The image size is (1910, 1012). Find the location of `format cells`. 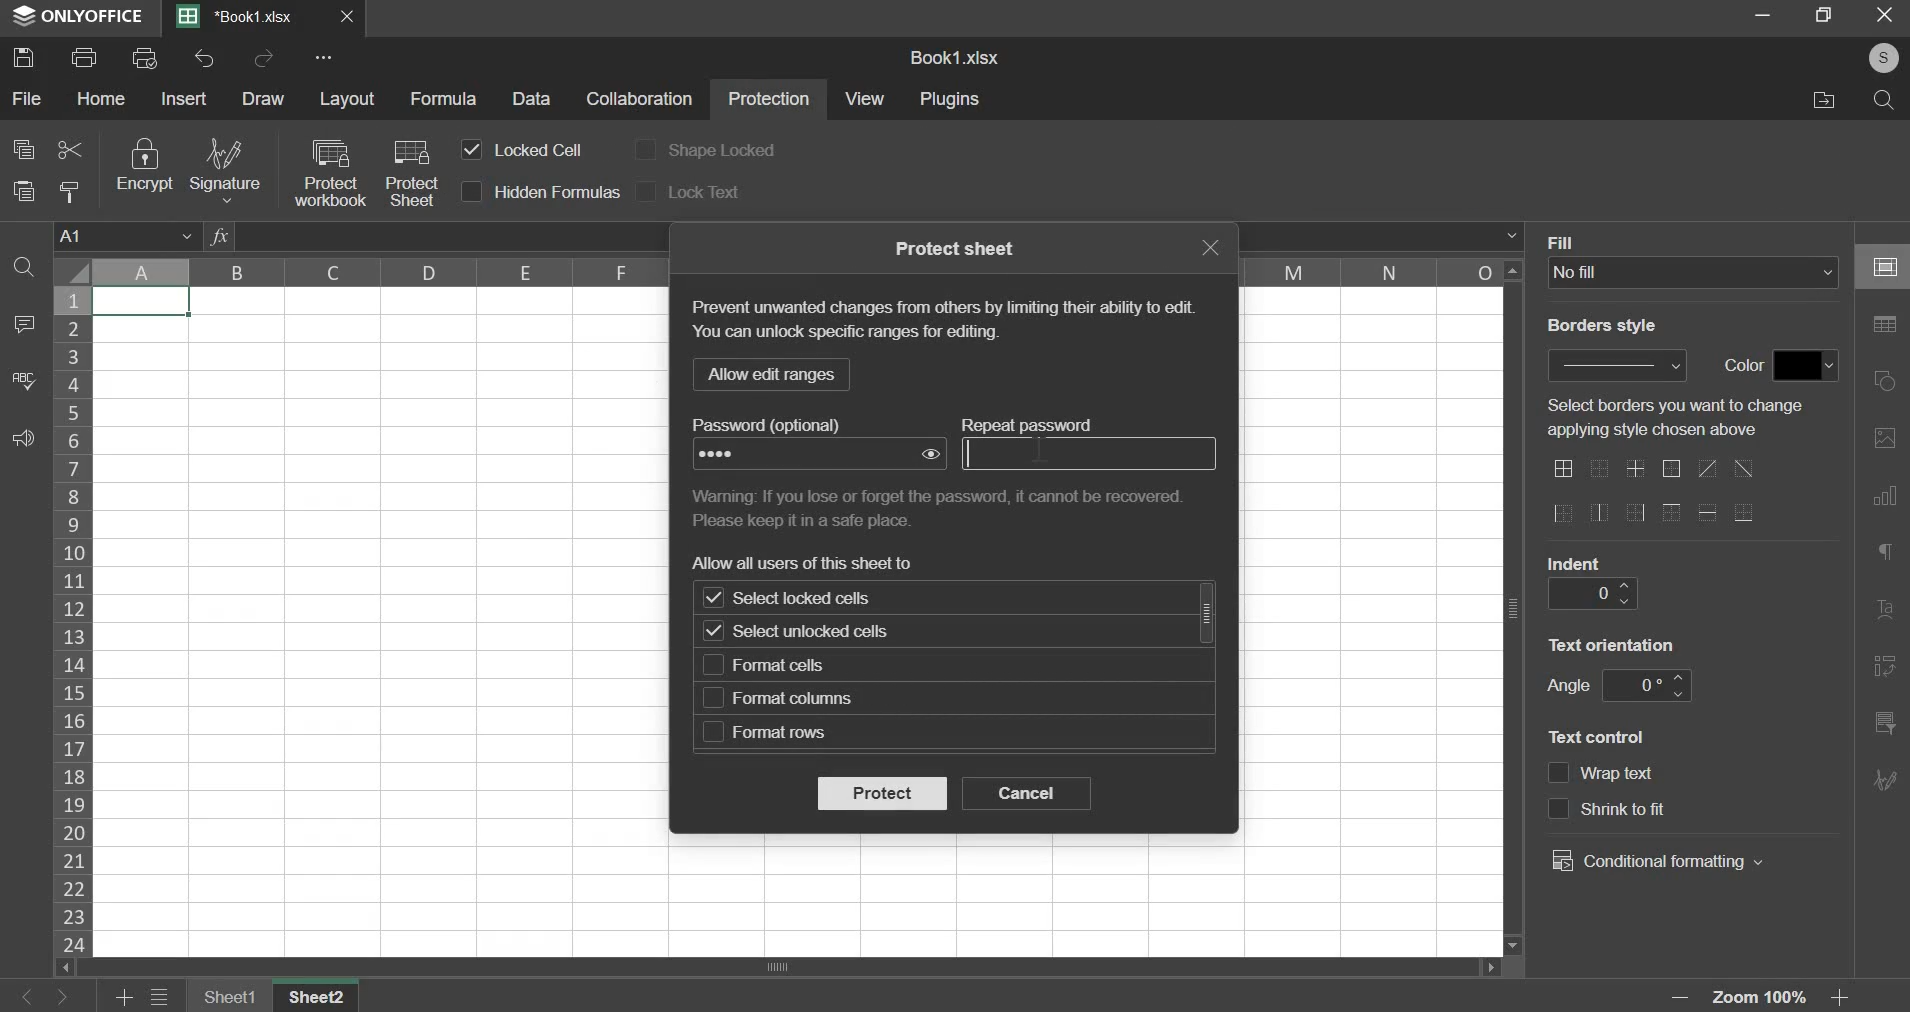

format cells is located at coordinates (787, 666).